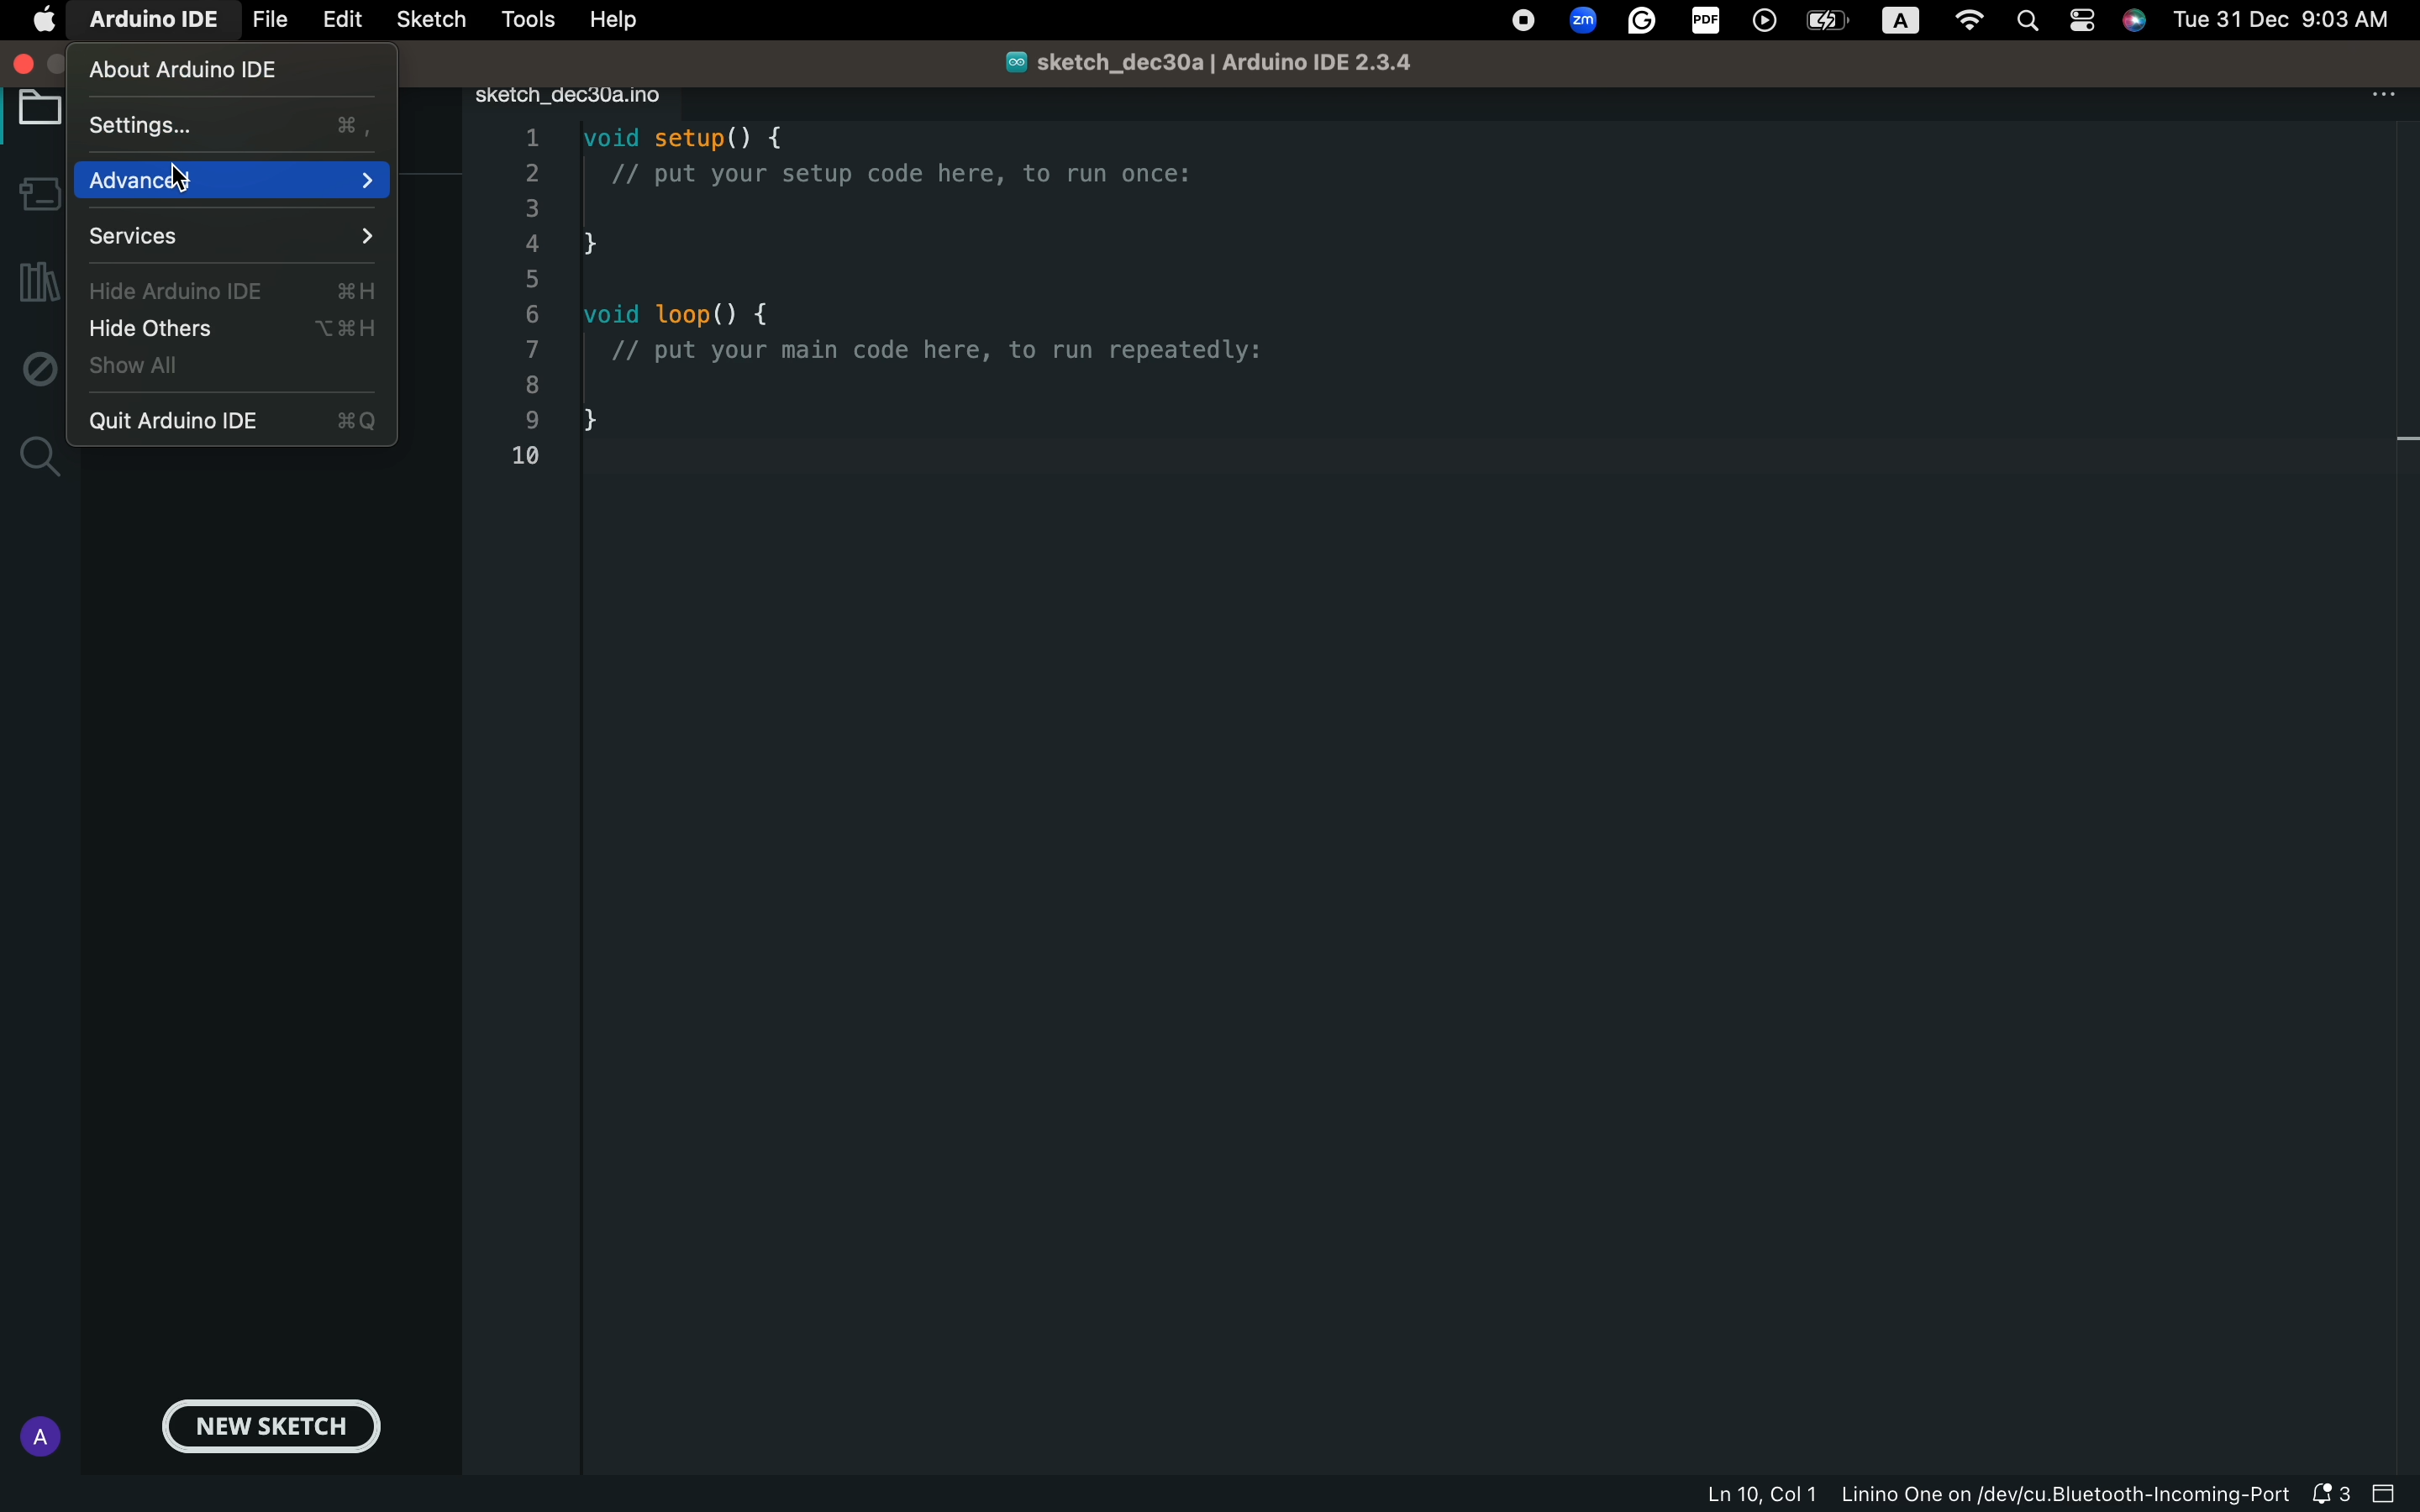 The height and width of the screenshot is (1512, 2420). What do you see at coordinates (34, 111) in the screenshot?
I see `board` at bounding box center [34, 111].